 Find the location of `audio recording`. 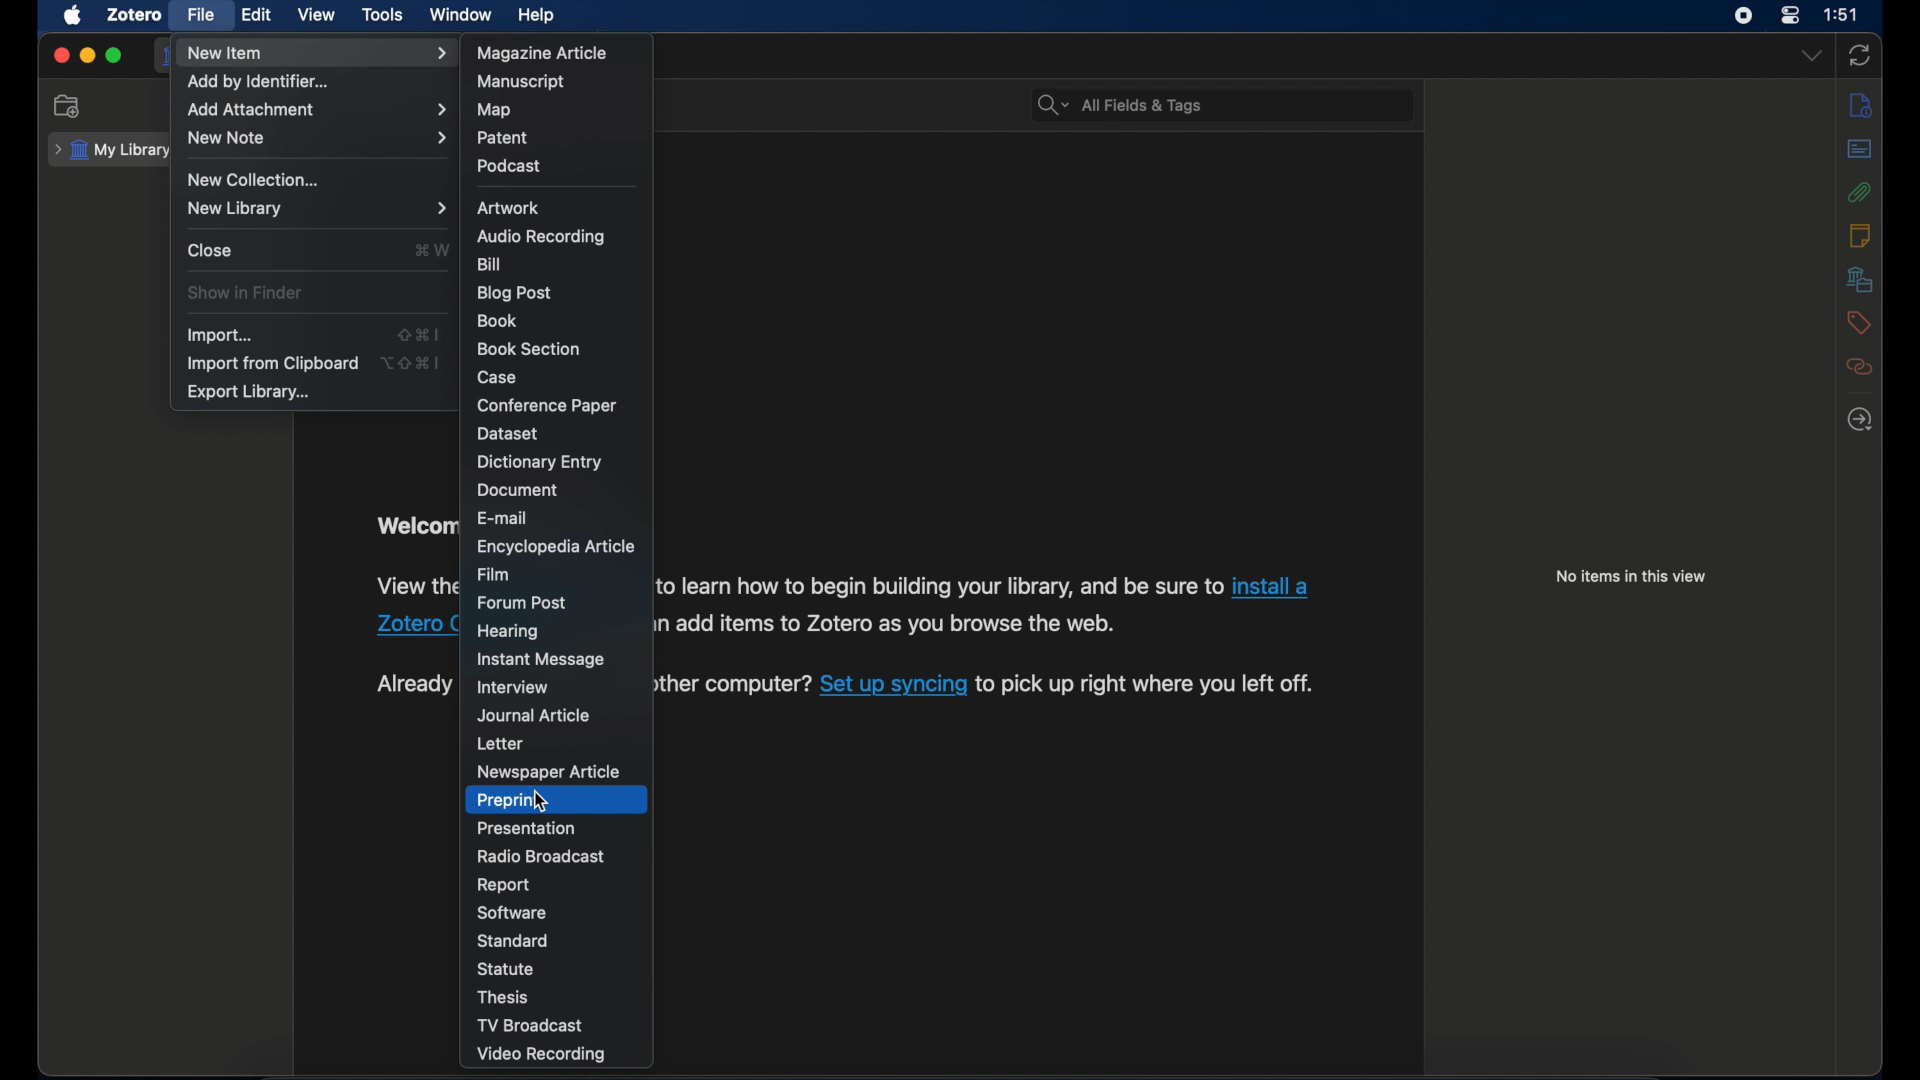

audio recording is located at coordinates (544, 236).